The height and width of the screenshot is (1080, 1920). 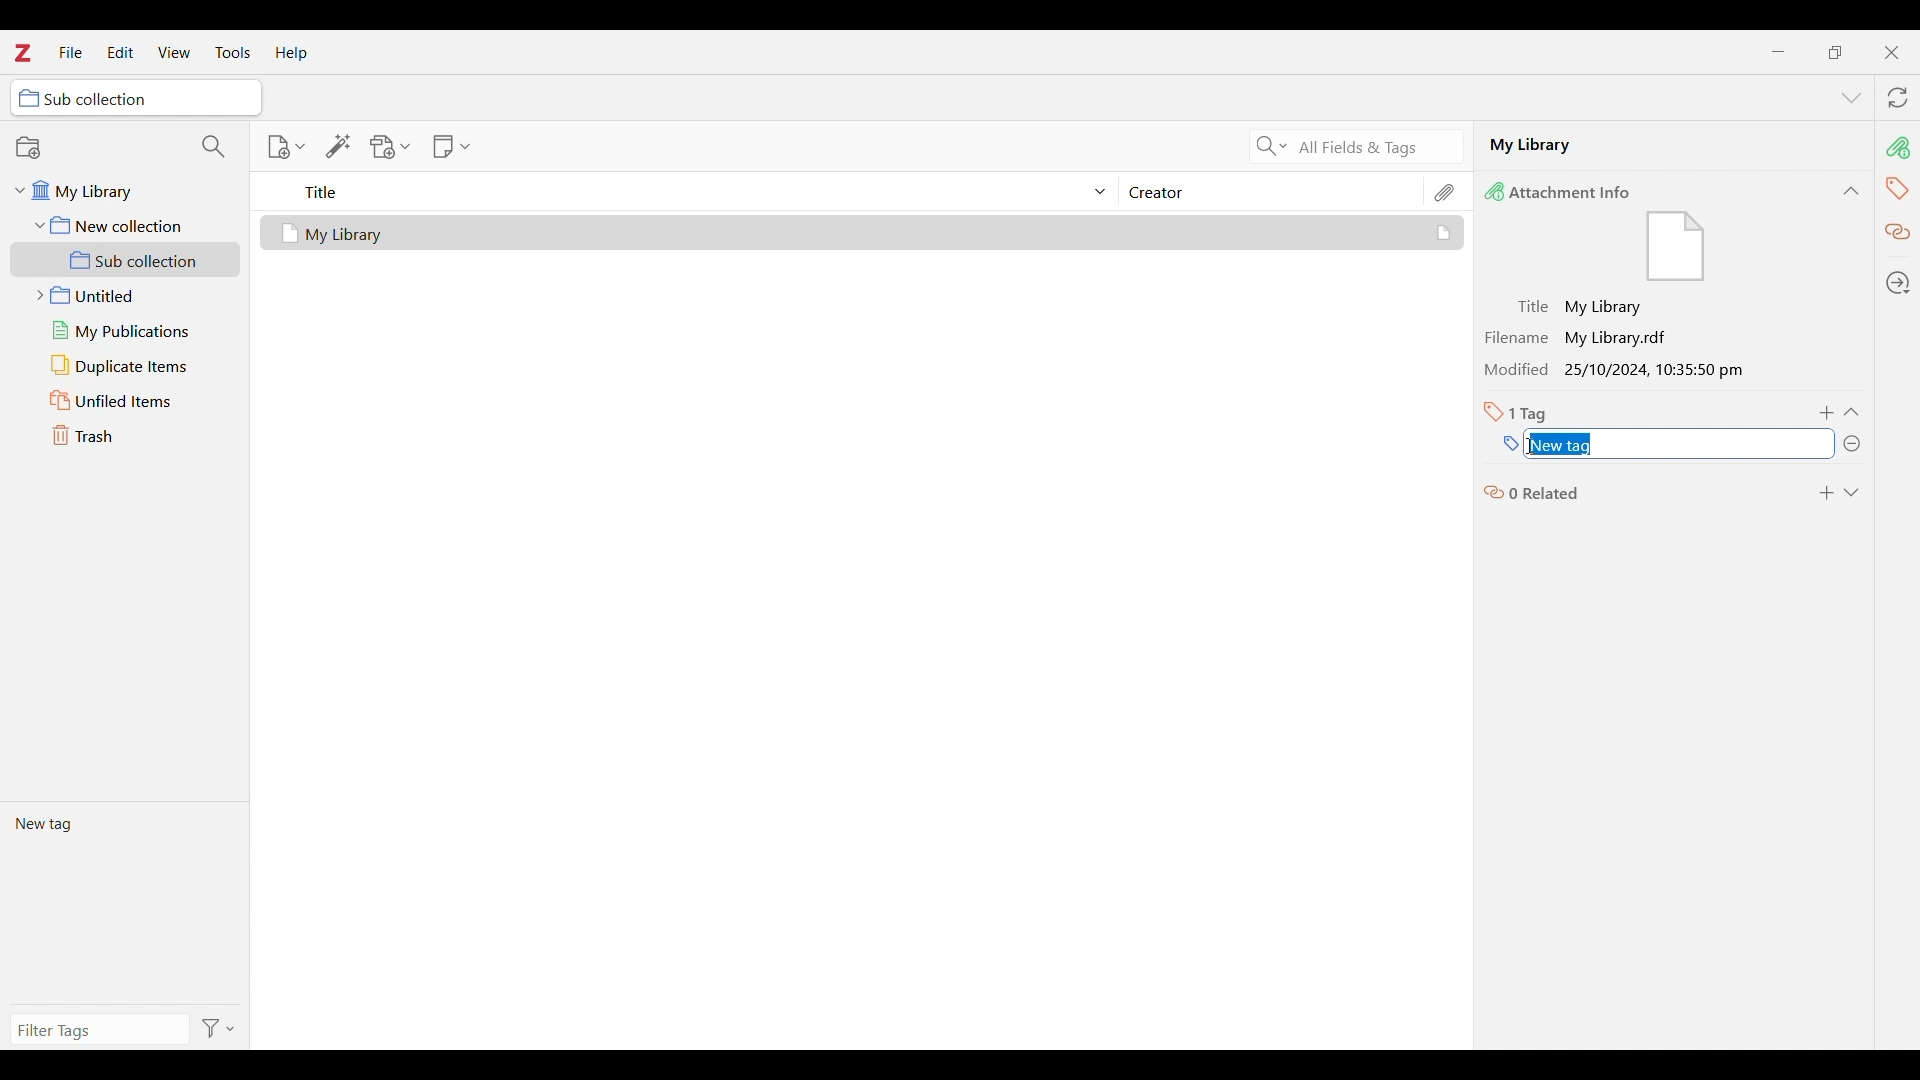 What do you see at coordinates (452, 147) in the screenshot?
I see `New note options` at bounding box center [452, 147].